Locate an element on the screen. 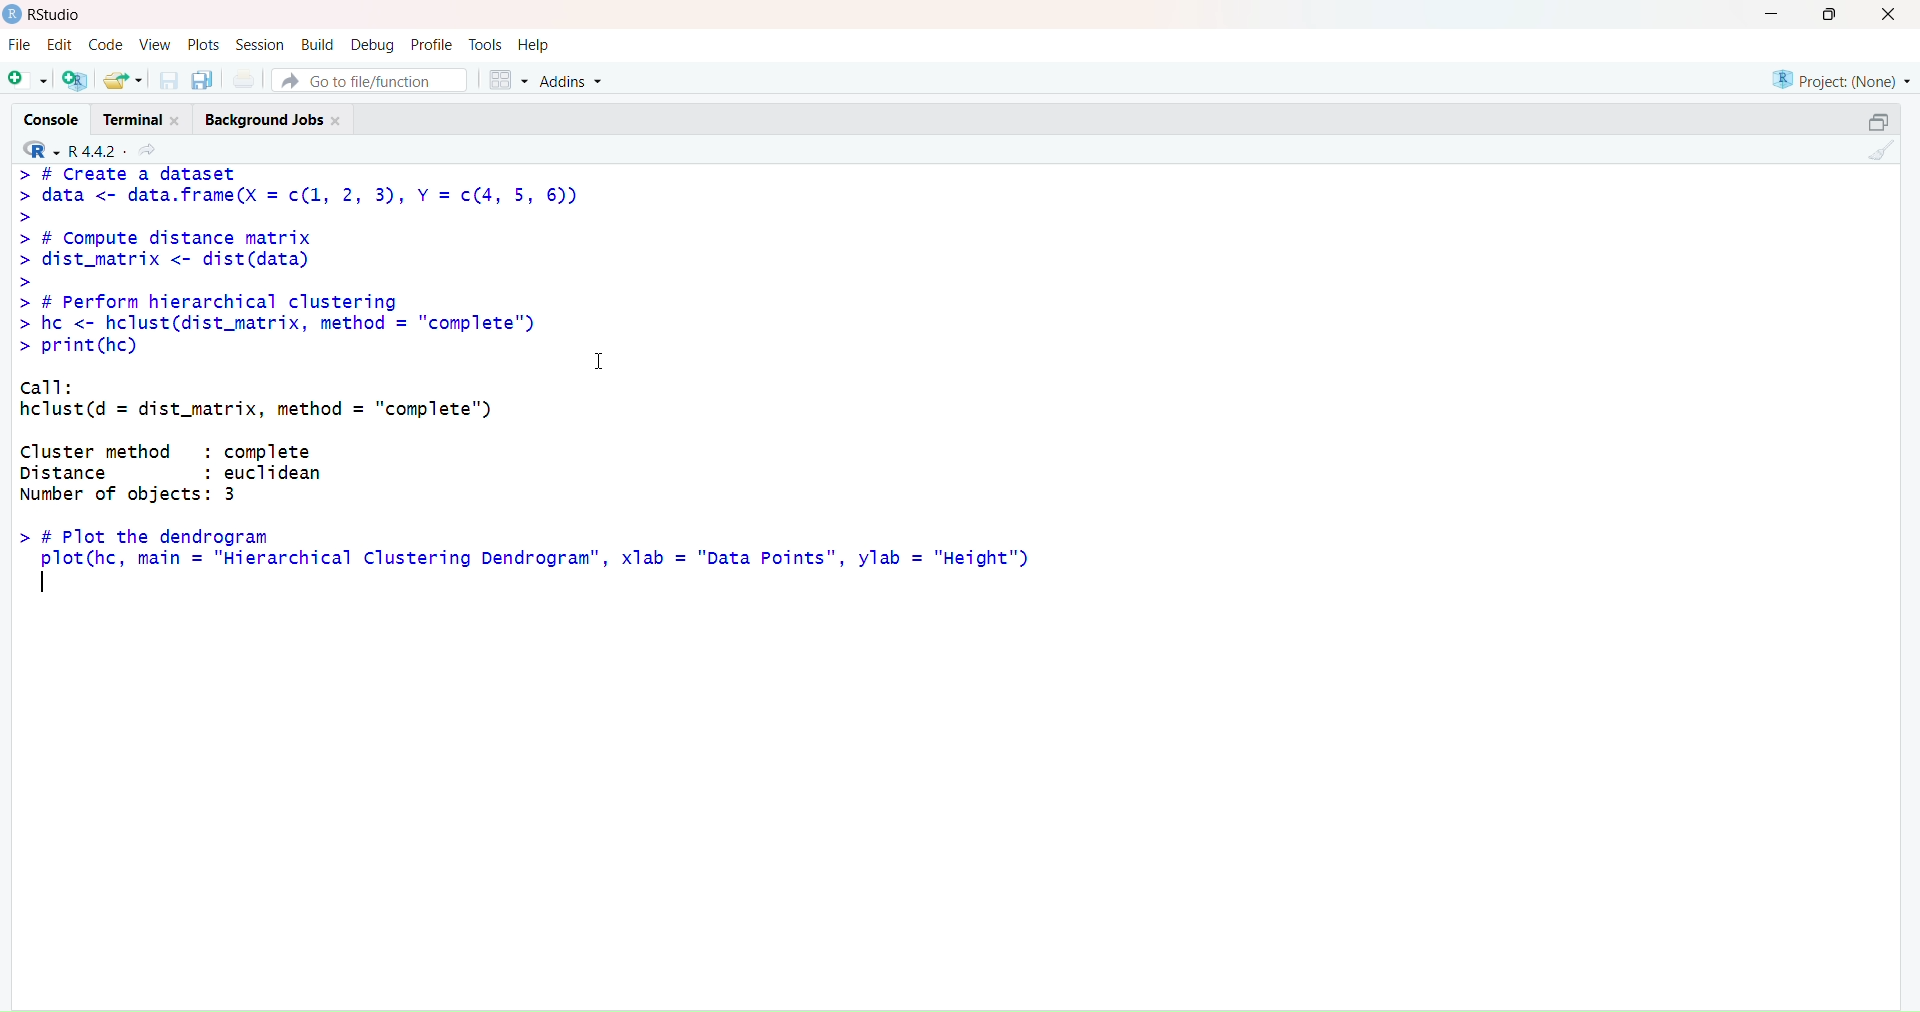 The width and height of the screenshot is (1920, 1012). Addins is located at coordinates (586, 78).